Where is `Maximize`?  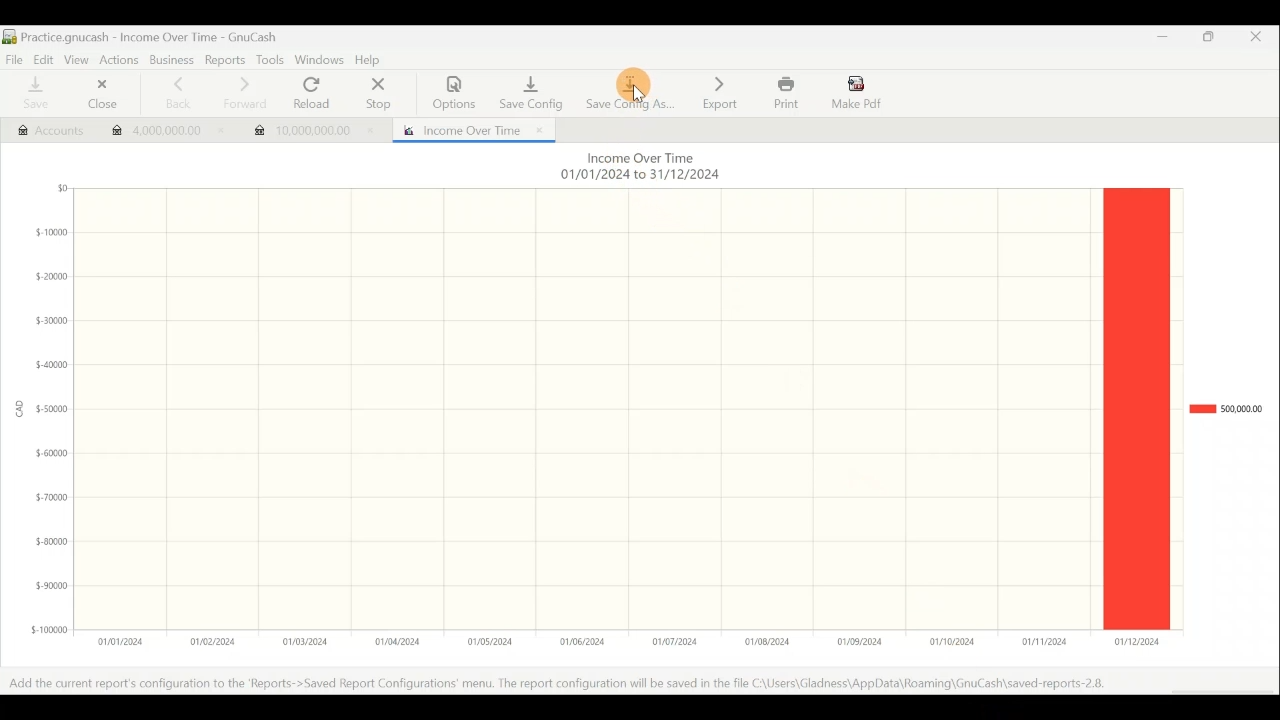 Maximize is located at coordinates (1210, 40).